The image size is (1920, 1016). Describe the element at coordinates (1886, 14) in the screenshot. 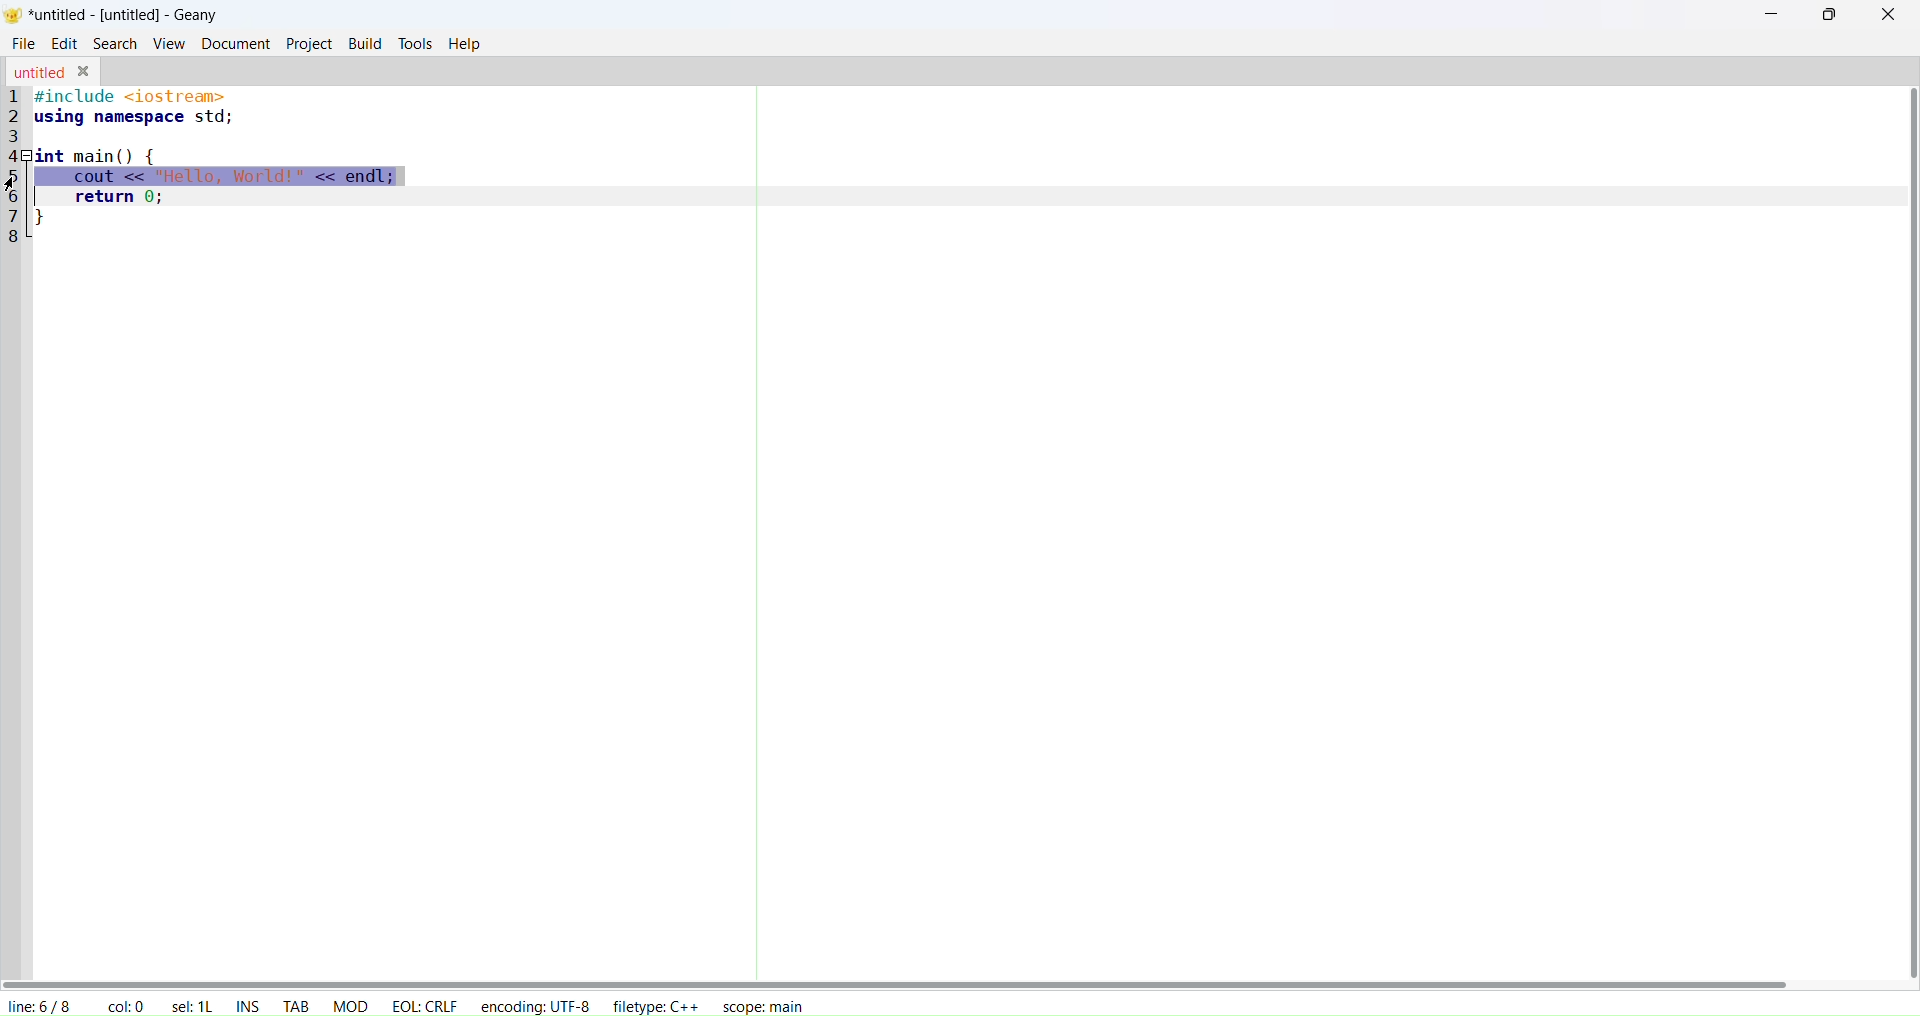

I see `close` at that location.